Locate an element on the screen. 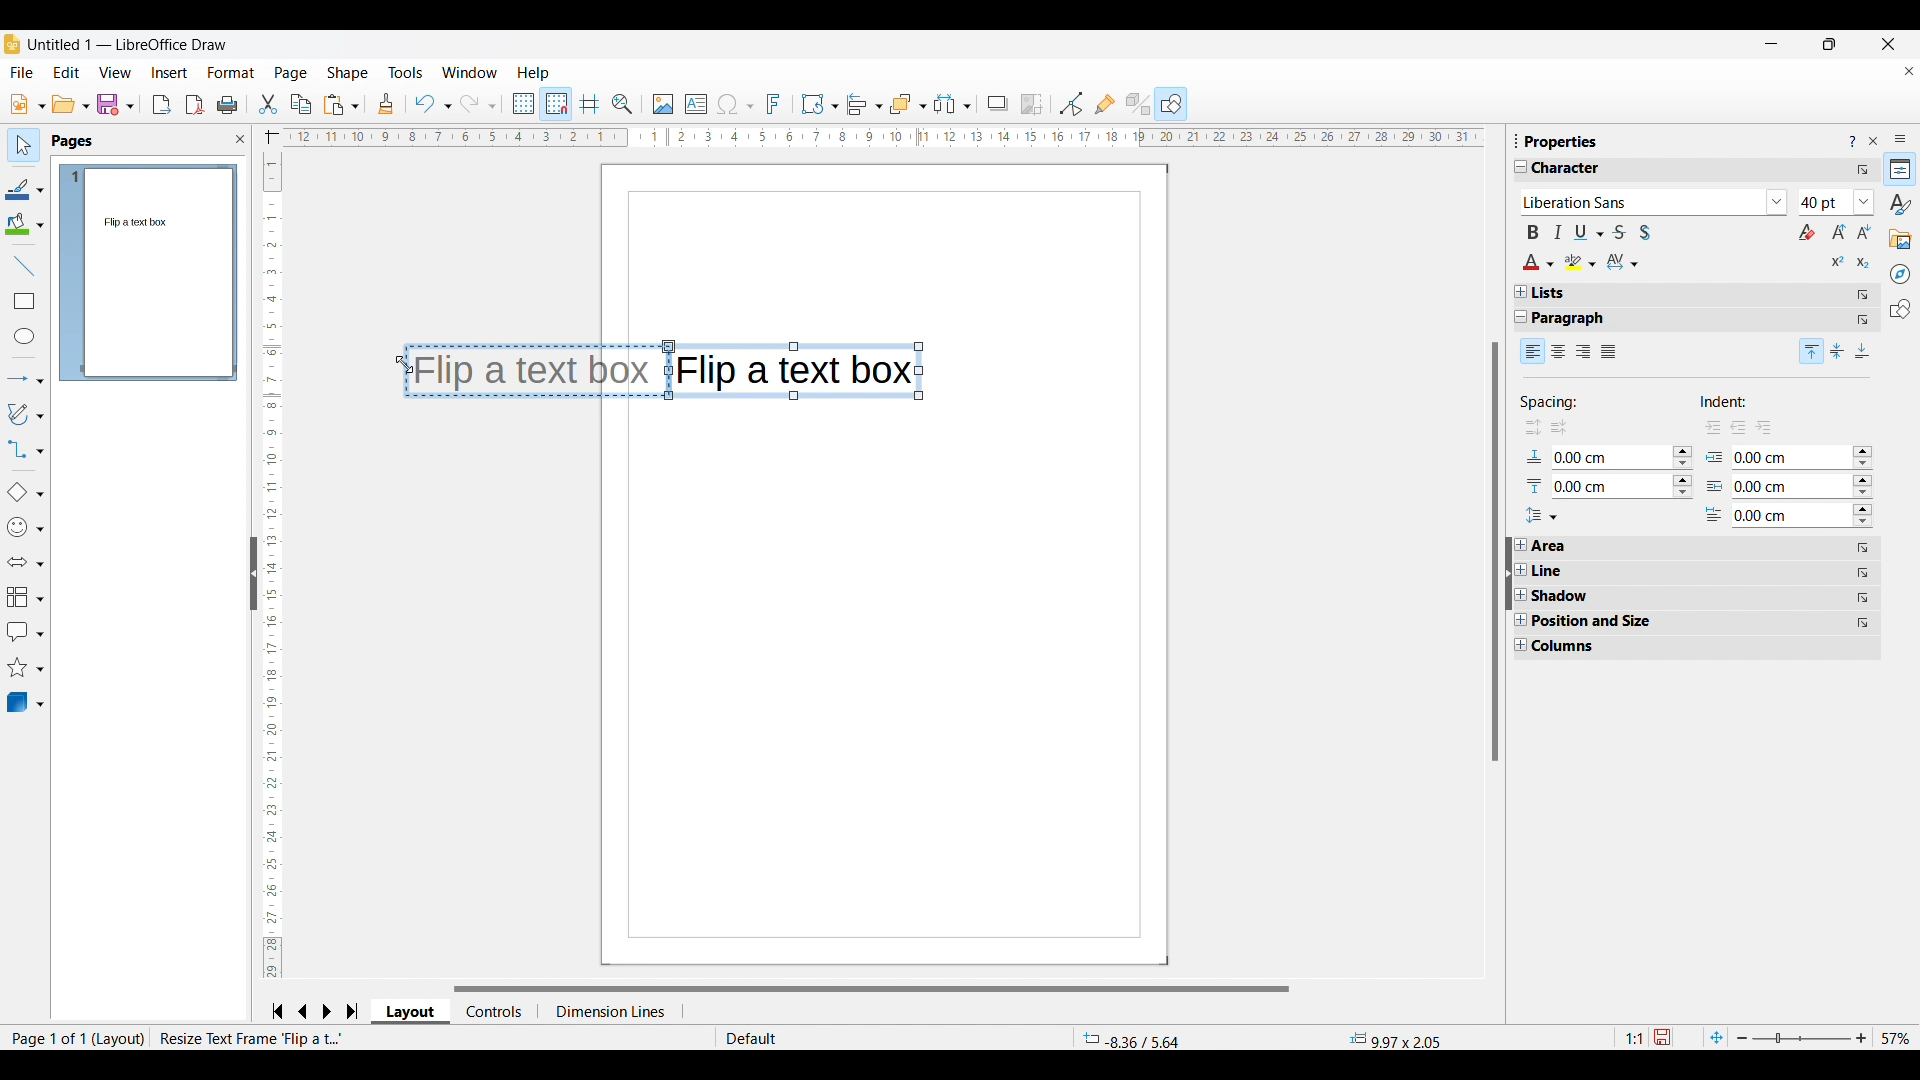  Decrease font size is located at coordinates (1864, 231).